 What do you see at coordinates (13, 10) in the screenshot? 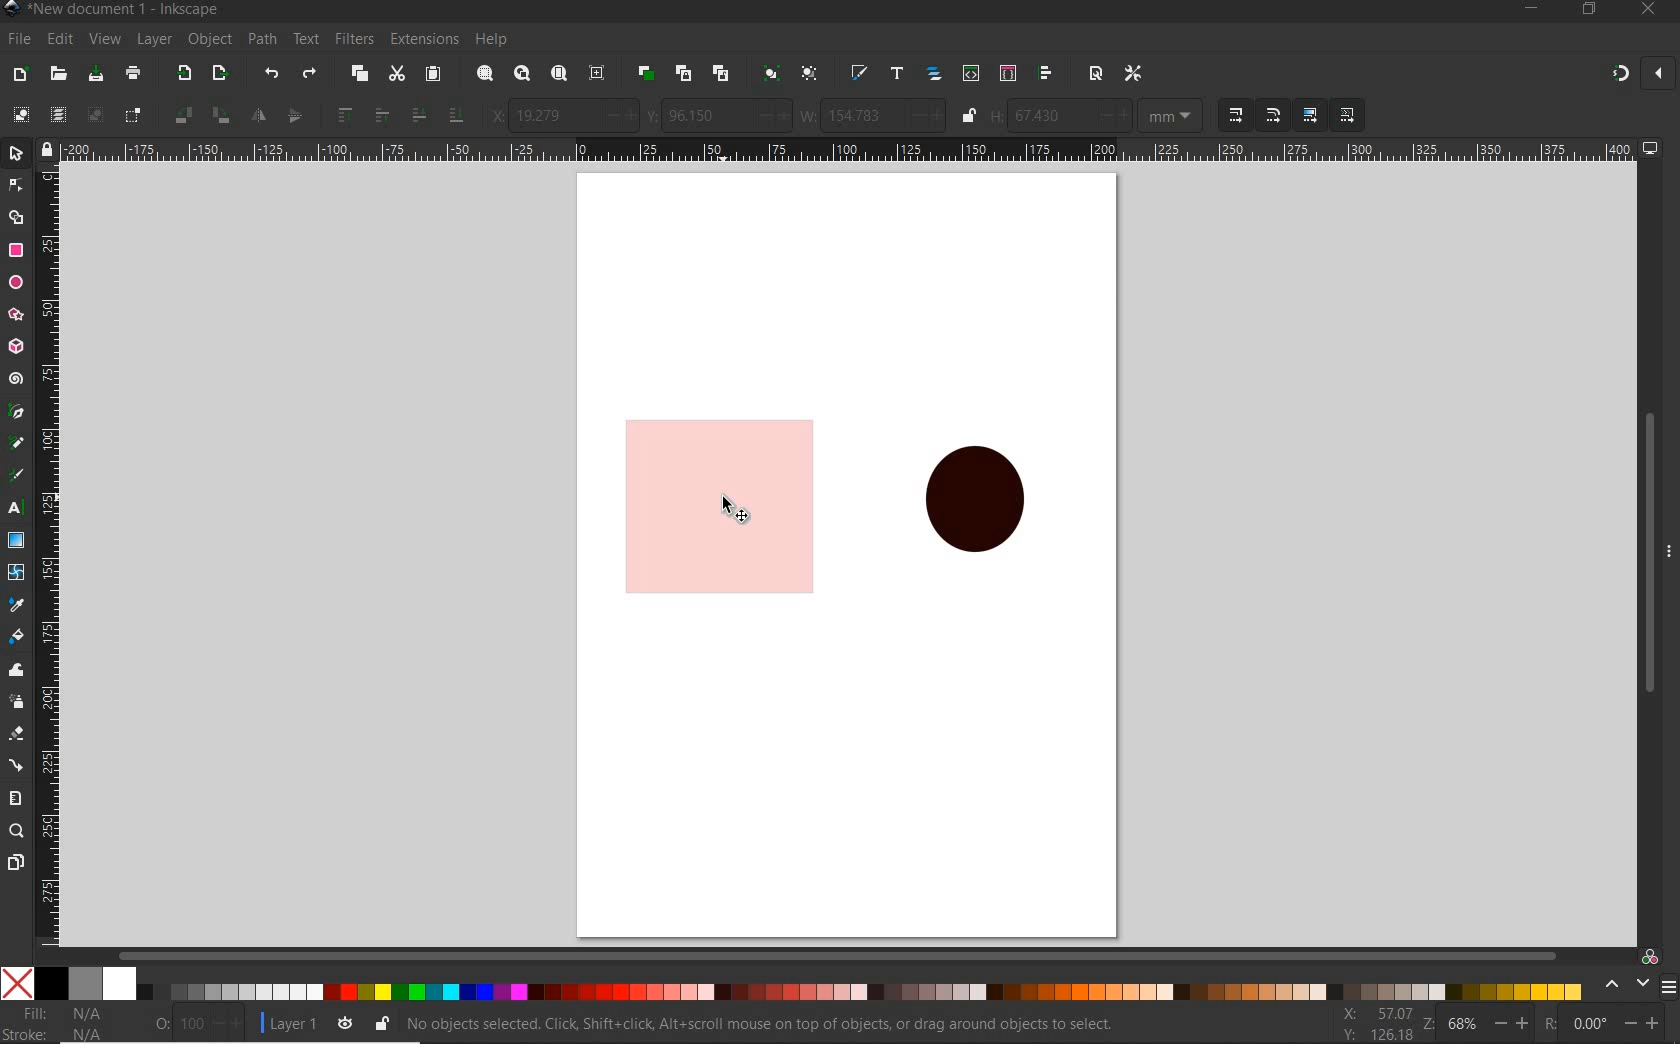
I see `Inkscape` at bounding box center [13, 10].